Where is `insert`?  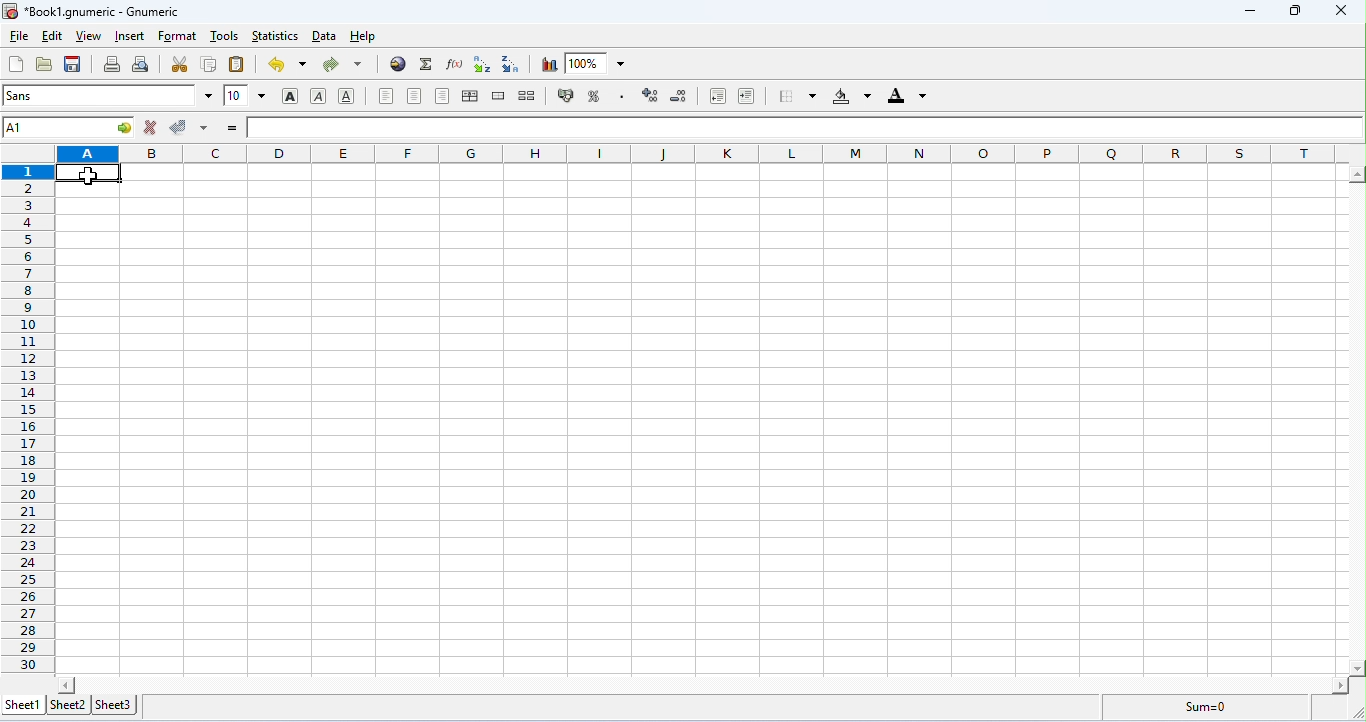
insert is located at coordinates (130, 37).